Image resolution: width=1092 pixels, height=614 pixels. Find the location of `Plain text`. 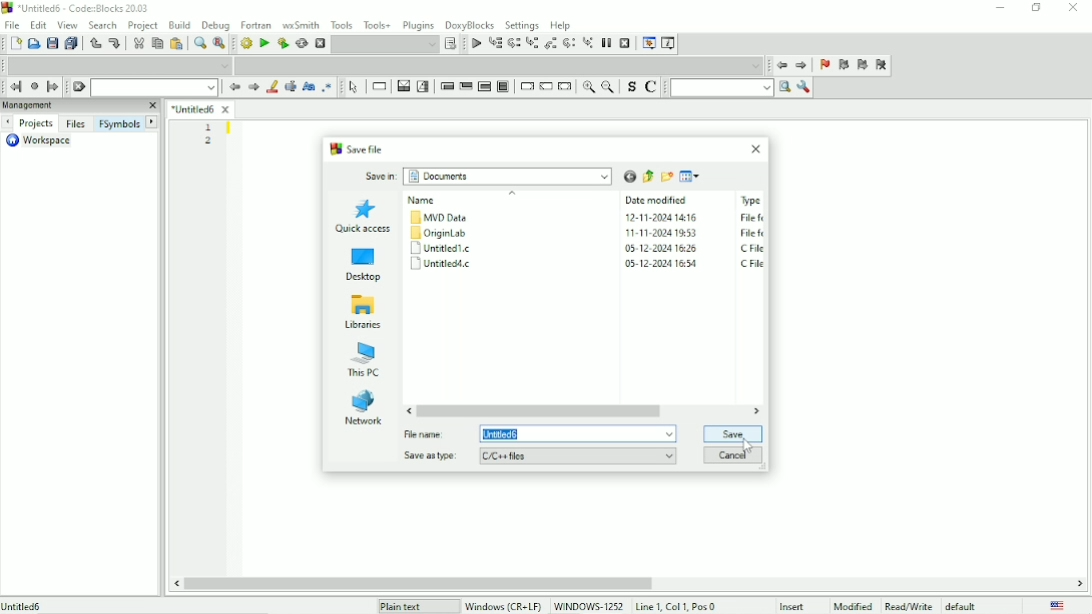

Plain text is located at coordinates (403, 606).